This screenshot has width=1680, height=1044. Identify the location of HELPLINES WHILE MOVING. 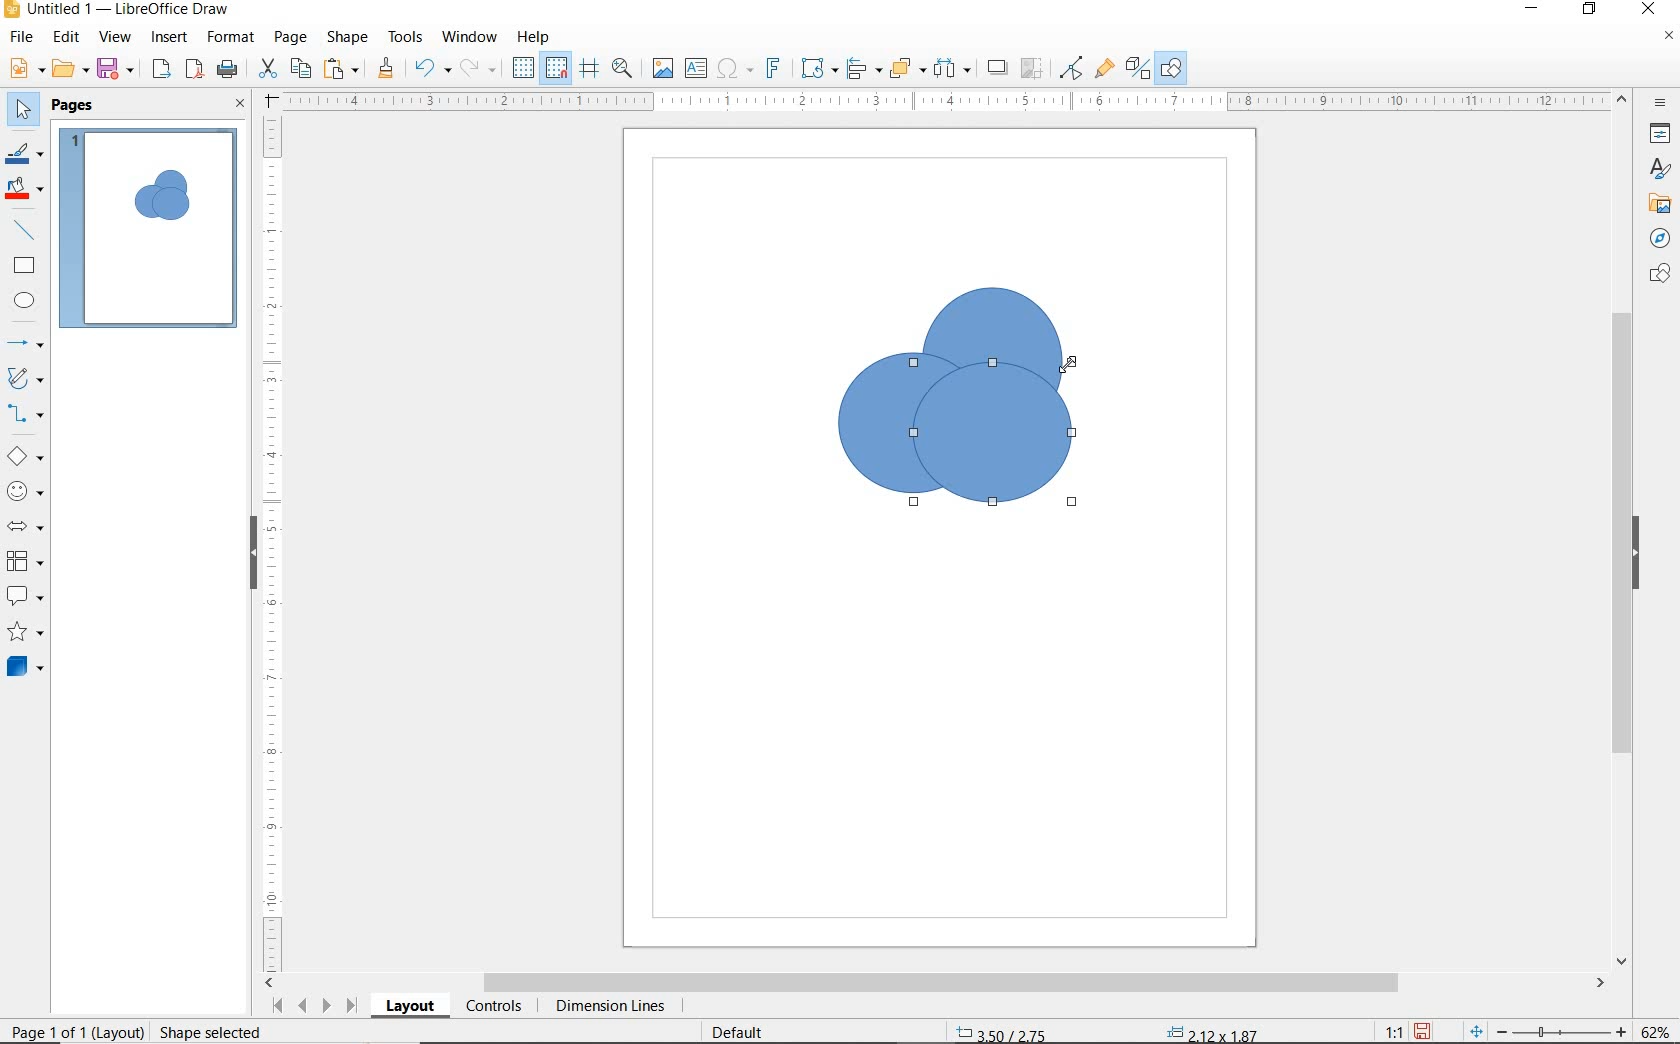
(589, 69).